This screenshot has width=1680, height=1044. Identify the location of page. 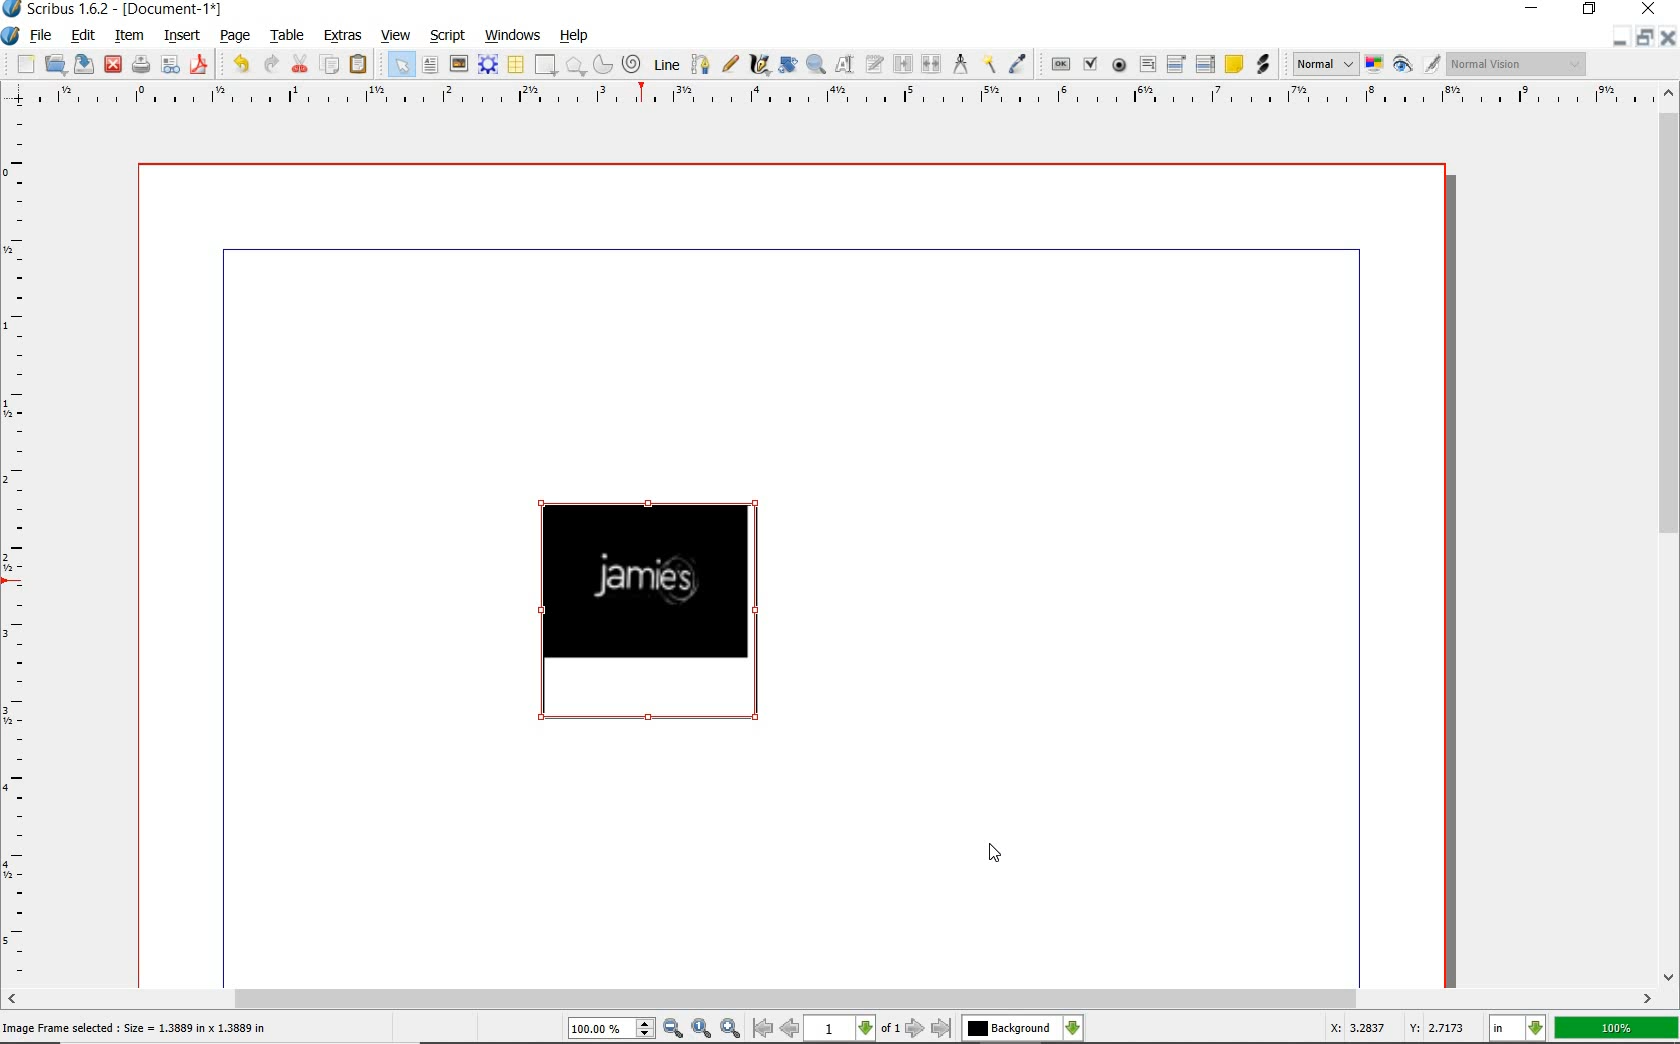
(234, 36).